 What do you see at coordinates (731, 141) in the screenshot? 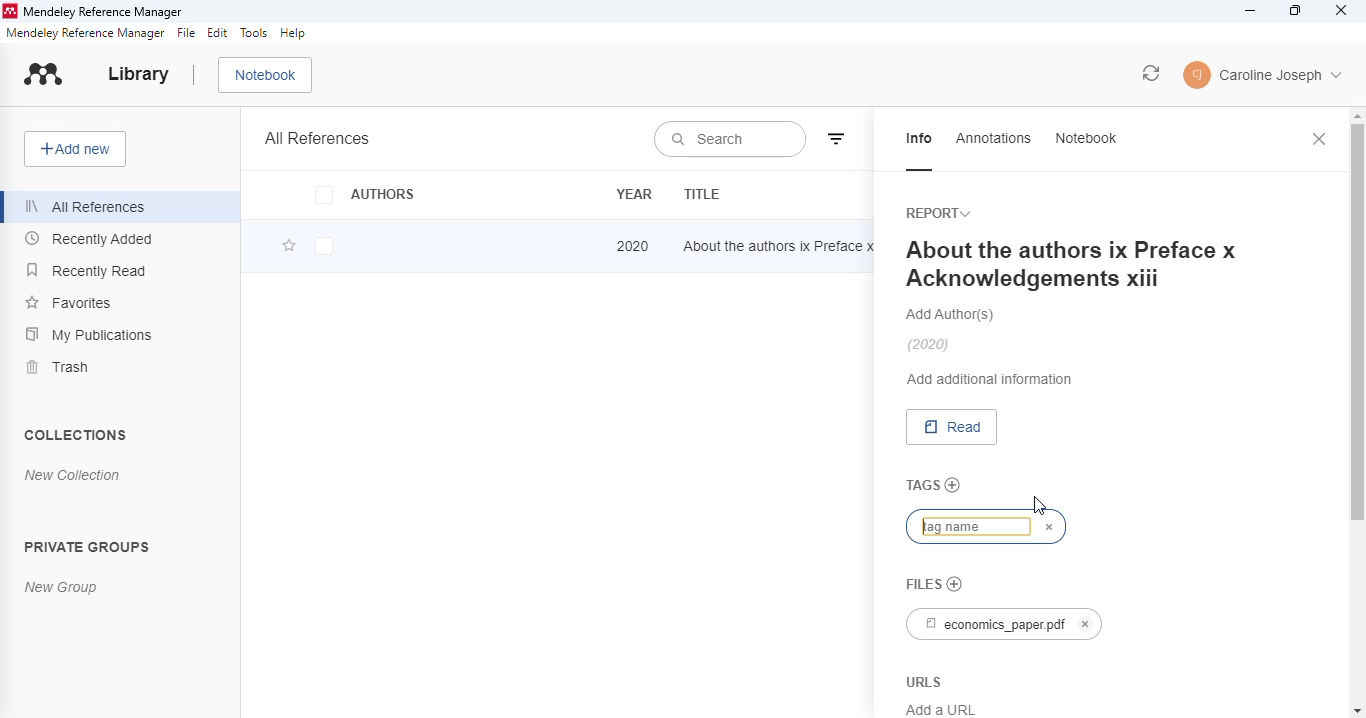
I see `search` at bounding box center [731, 141].